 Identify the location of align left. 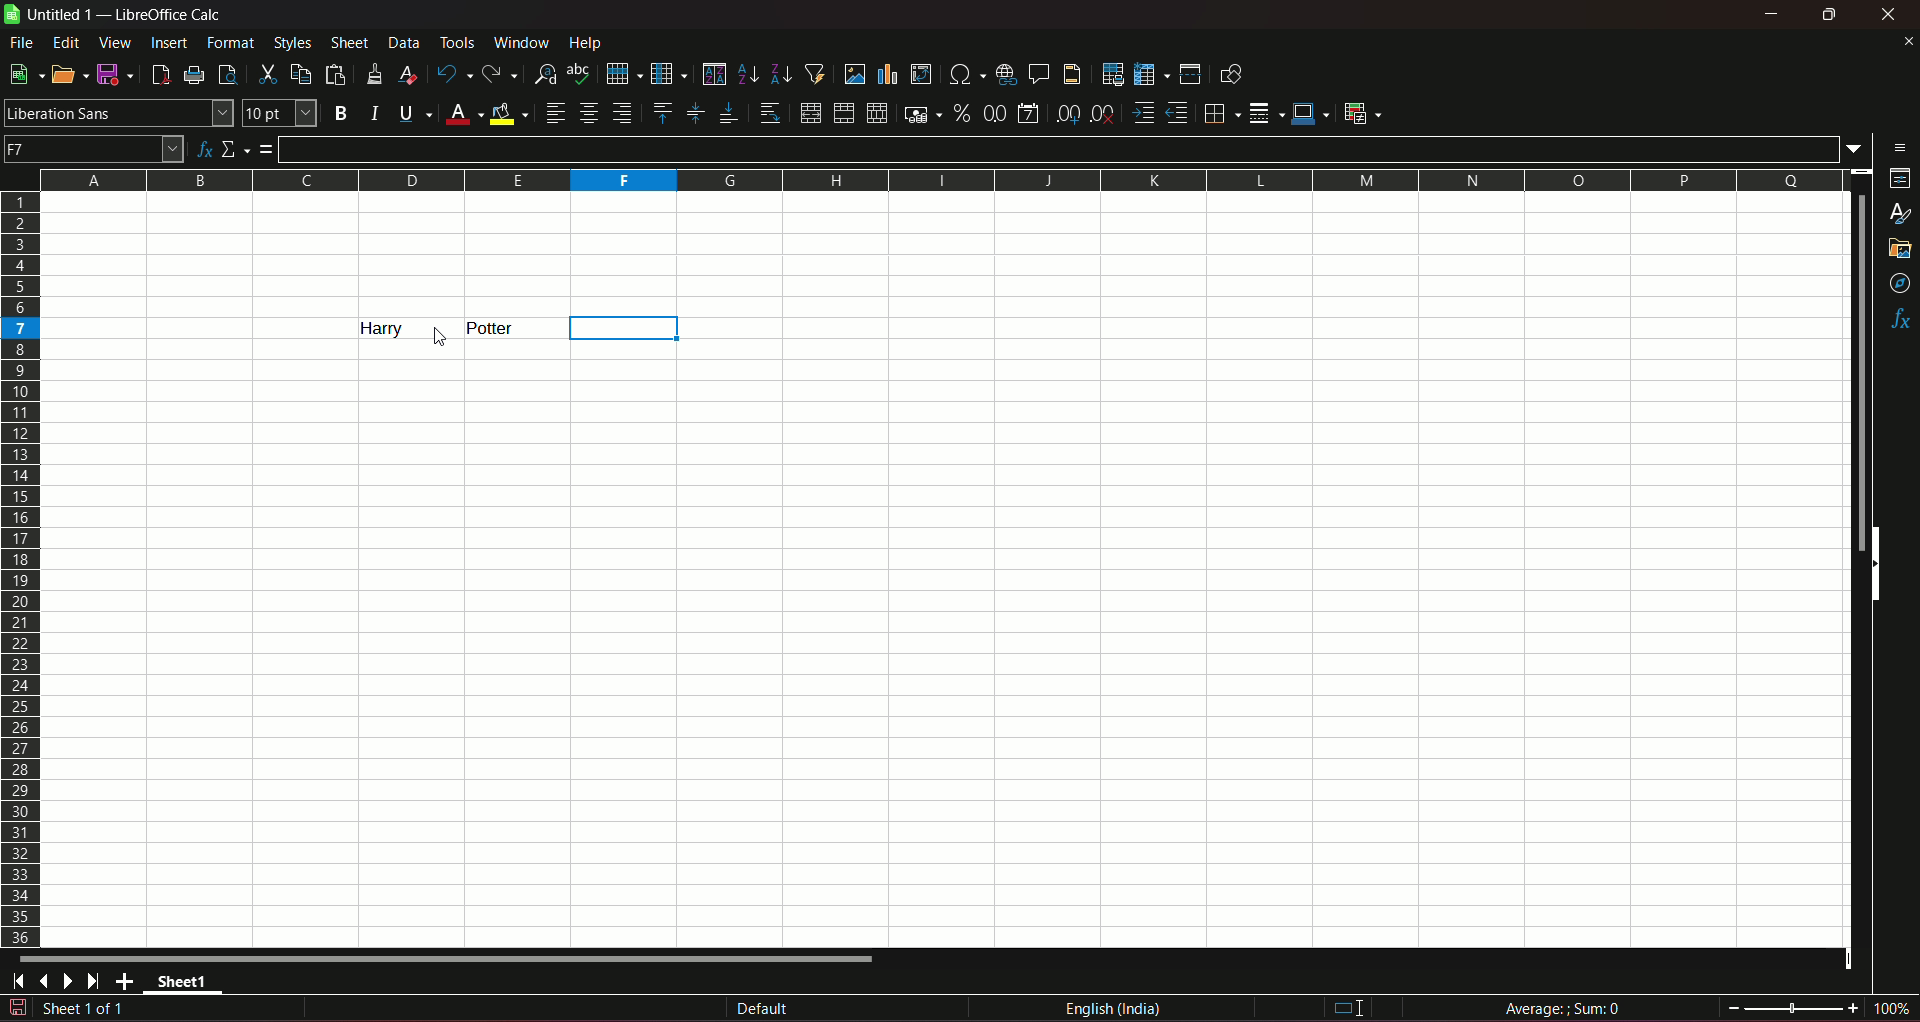
(555, 113).